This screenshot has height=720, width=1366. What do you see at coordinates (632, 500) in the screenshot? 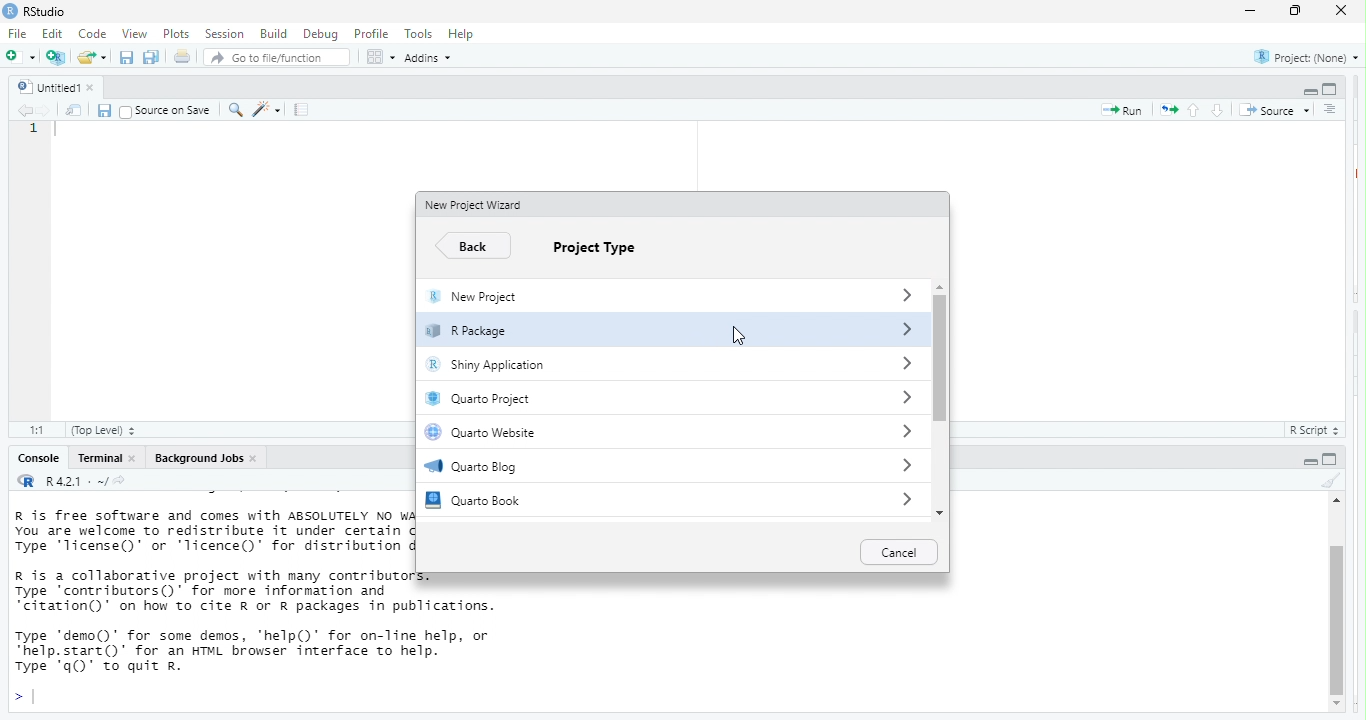
I see ` Quarto Book. ` at bounding box center [632, 500].